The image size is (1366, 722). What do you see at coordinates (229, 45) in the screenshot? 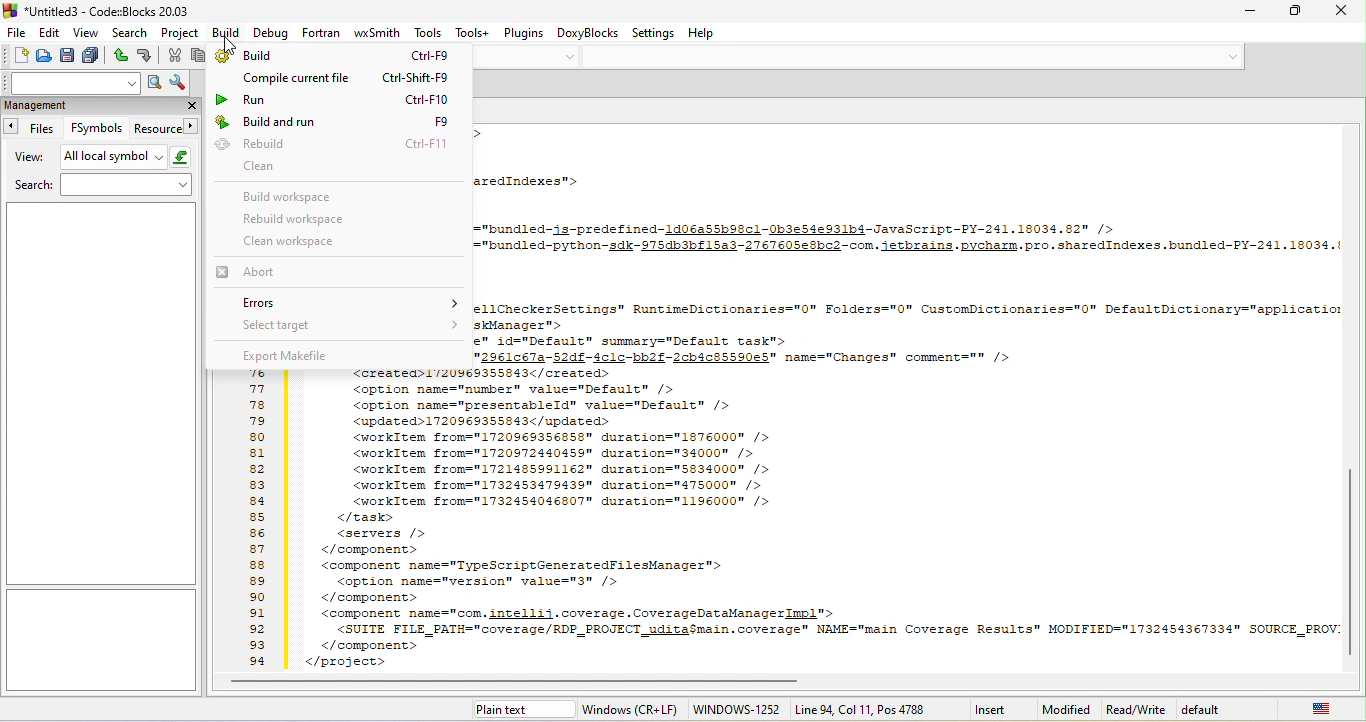
I see `cursor` at bounding box center [229, 45].